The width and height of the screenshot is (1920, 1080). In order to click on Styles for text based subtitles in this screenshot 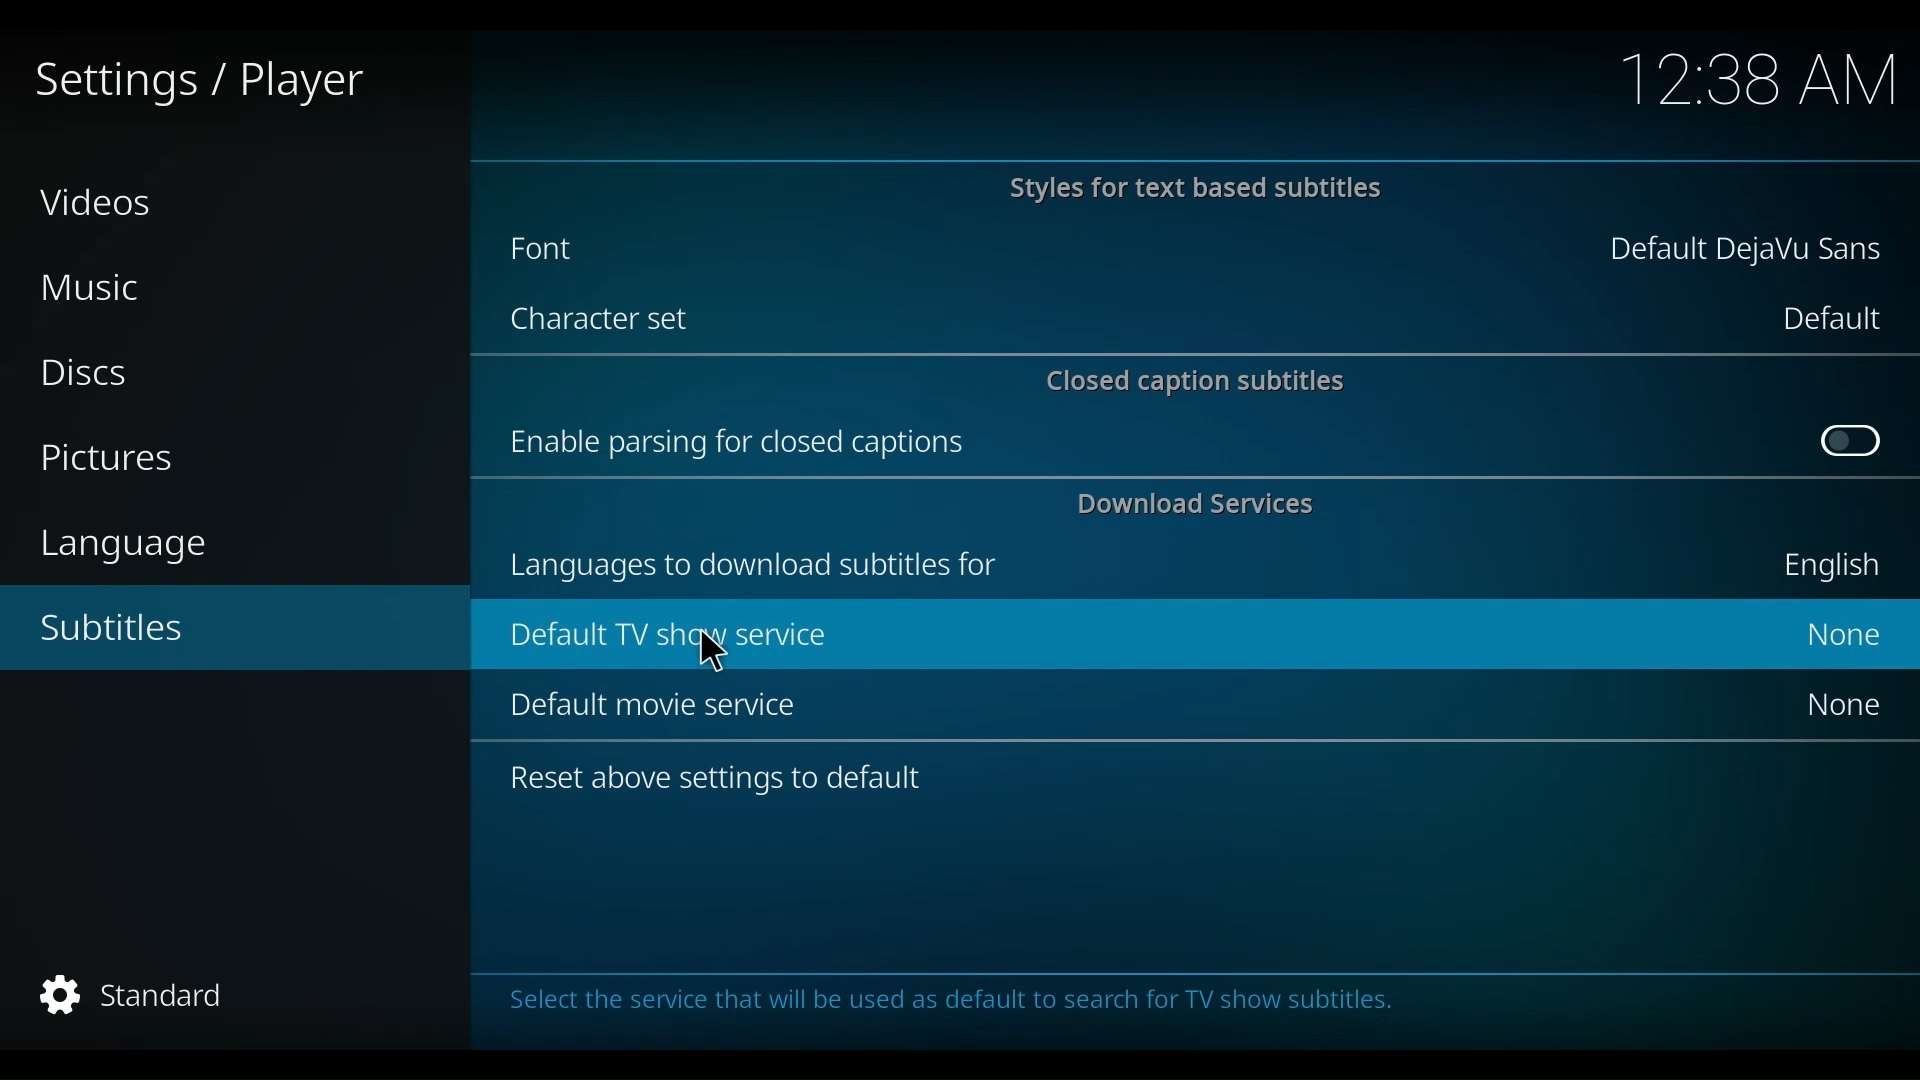, I will do `click(1193, 190)`.